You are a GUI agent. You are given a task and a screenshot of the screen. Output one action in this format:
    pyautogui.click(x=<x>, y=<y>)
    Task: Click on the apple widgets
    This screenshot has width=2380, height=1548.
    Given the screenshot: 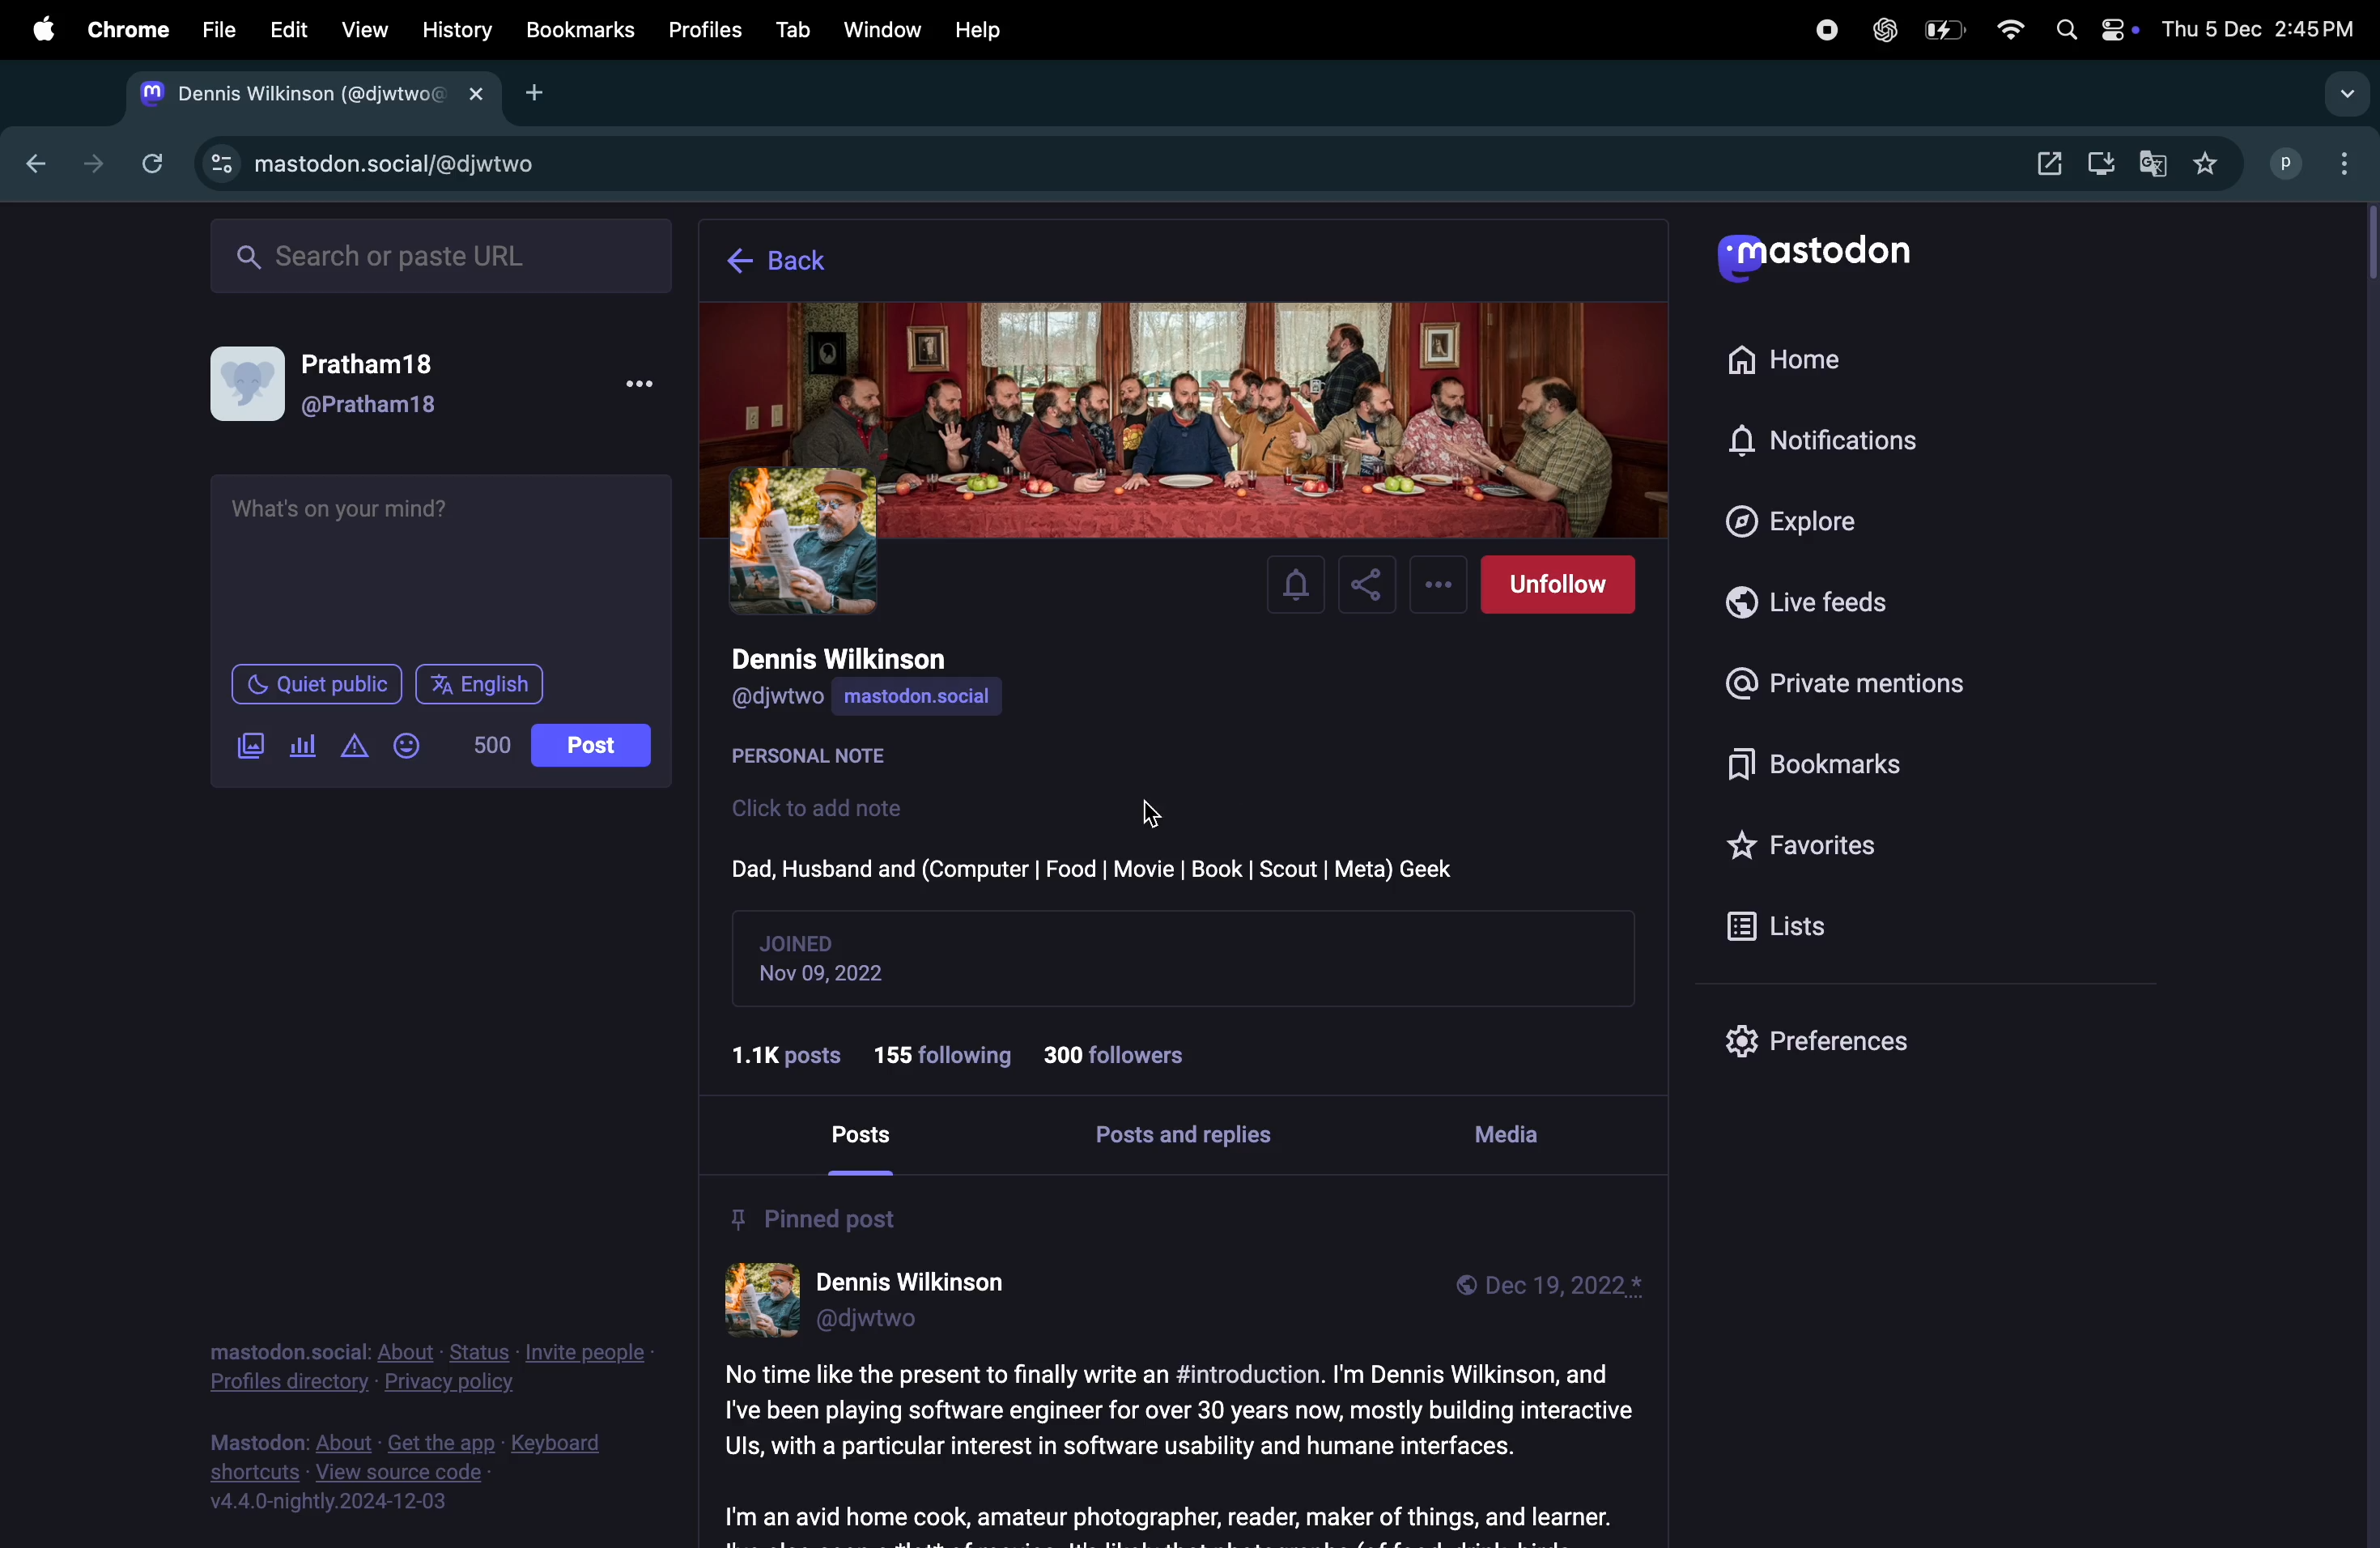 What is the action you would take?
    pyautogui.click(x=2092, y=27)
    